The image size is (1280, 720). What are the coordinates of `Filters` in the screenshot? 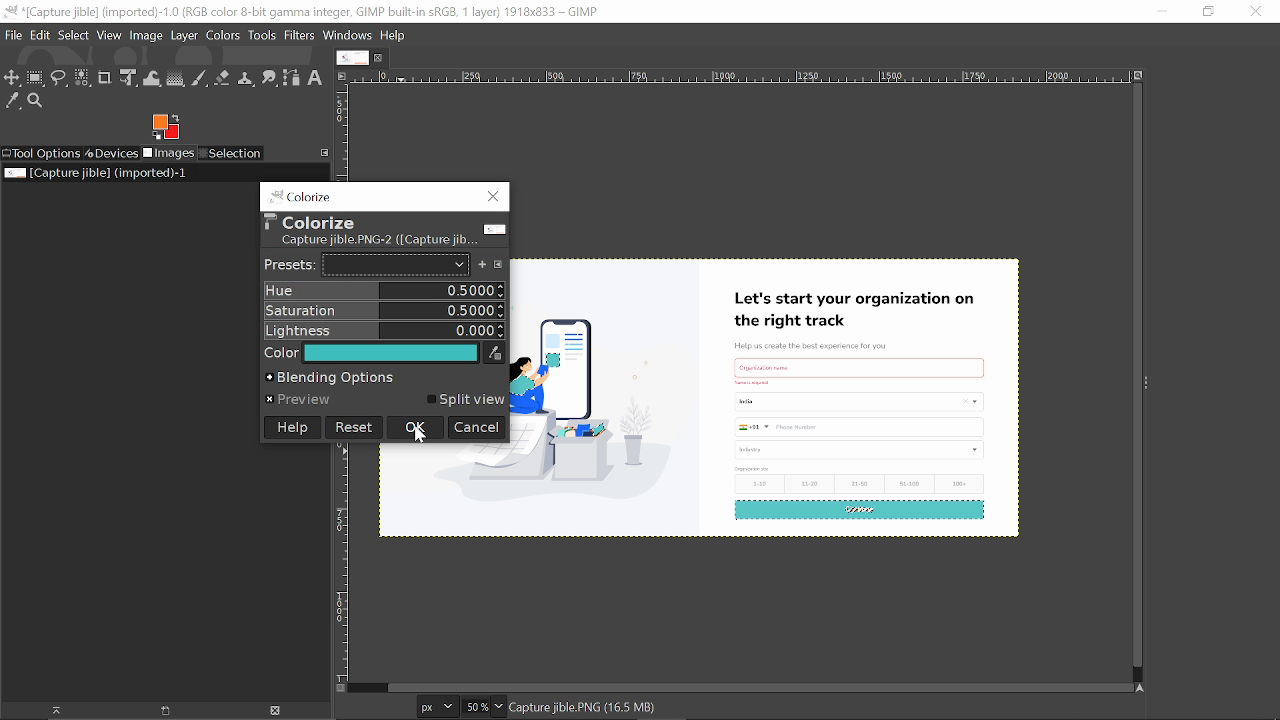 It's located at (300, 36).